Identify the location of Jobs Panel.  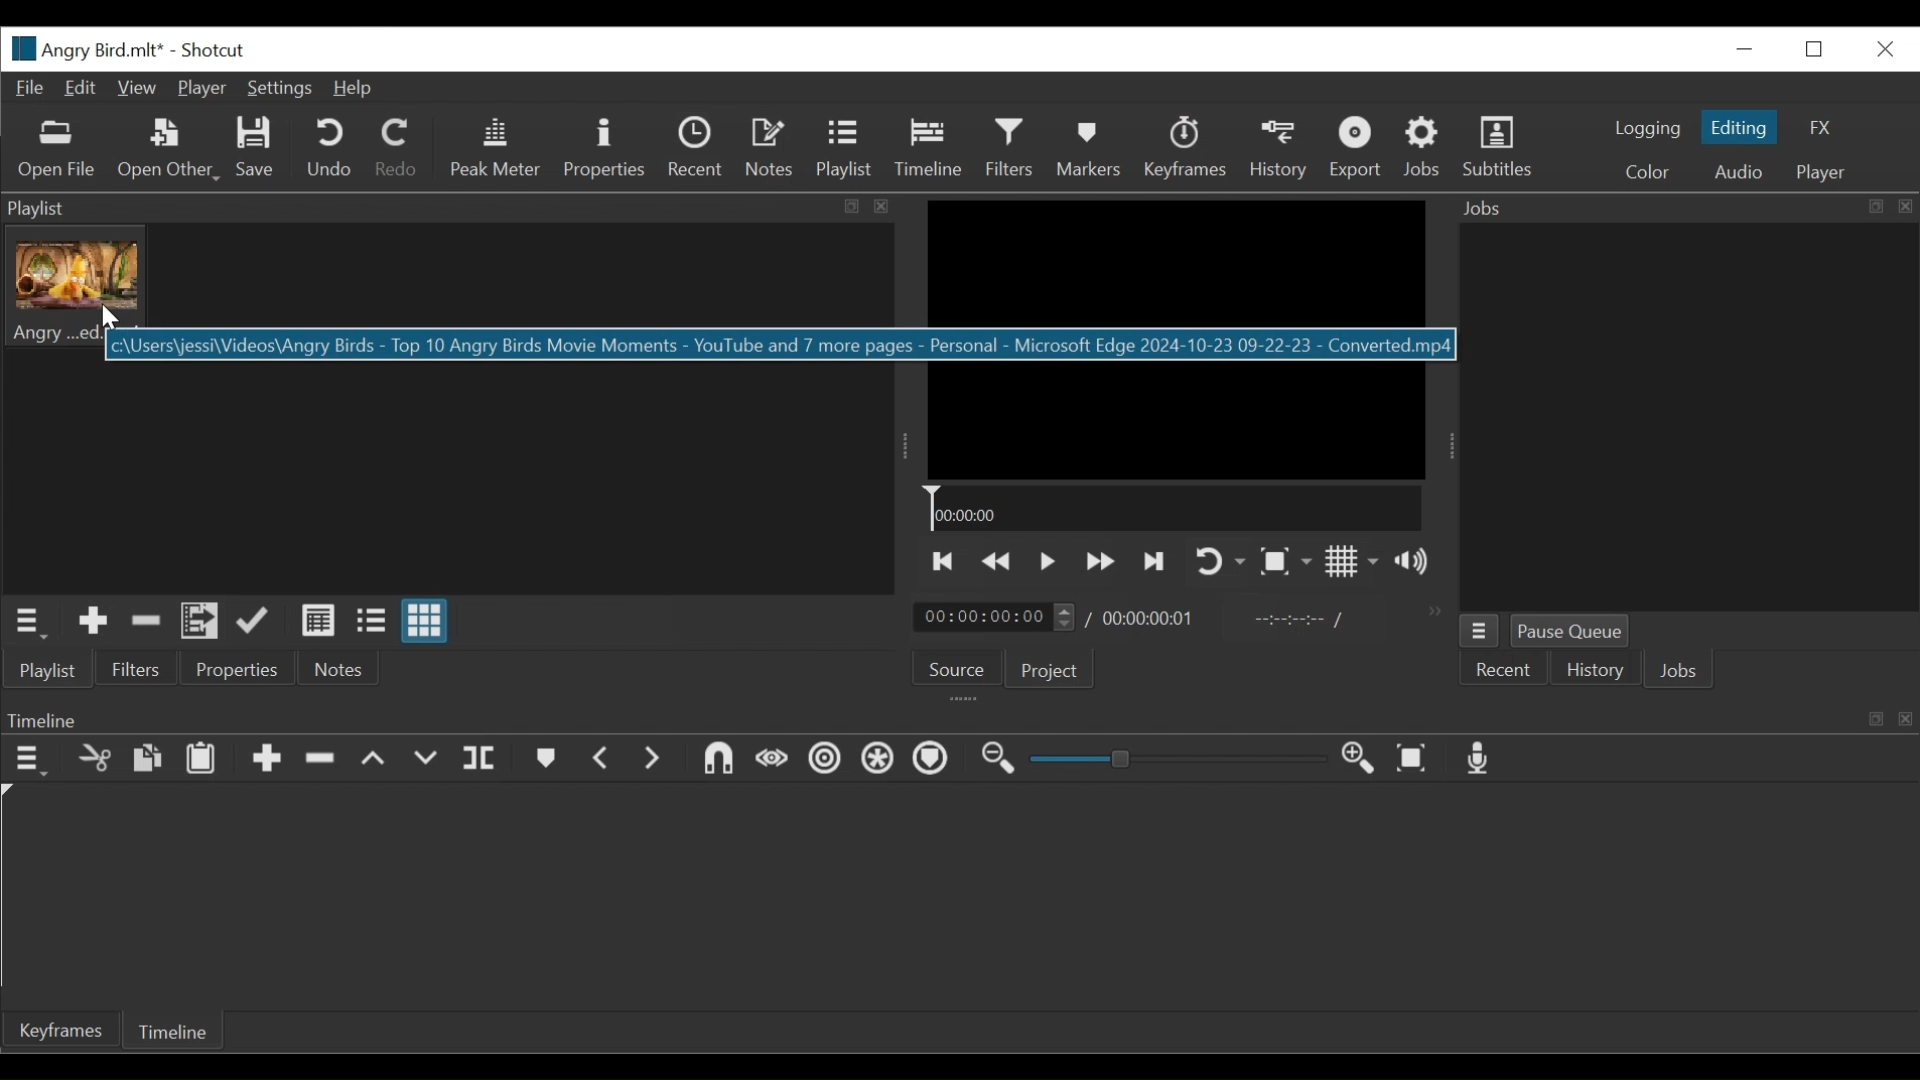
(1697, 418).